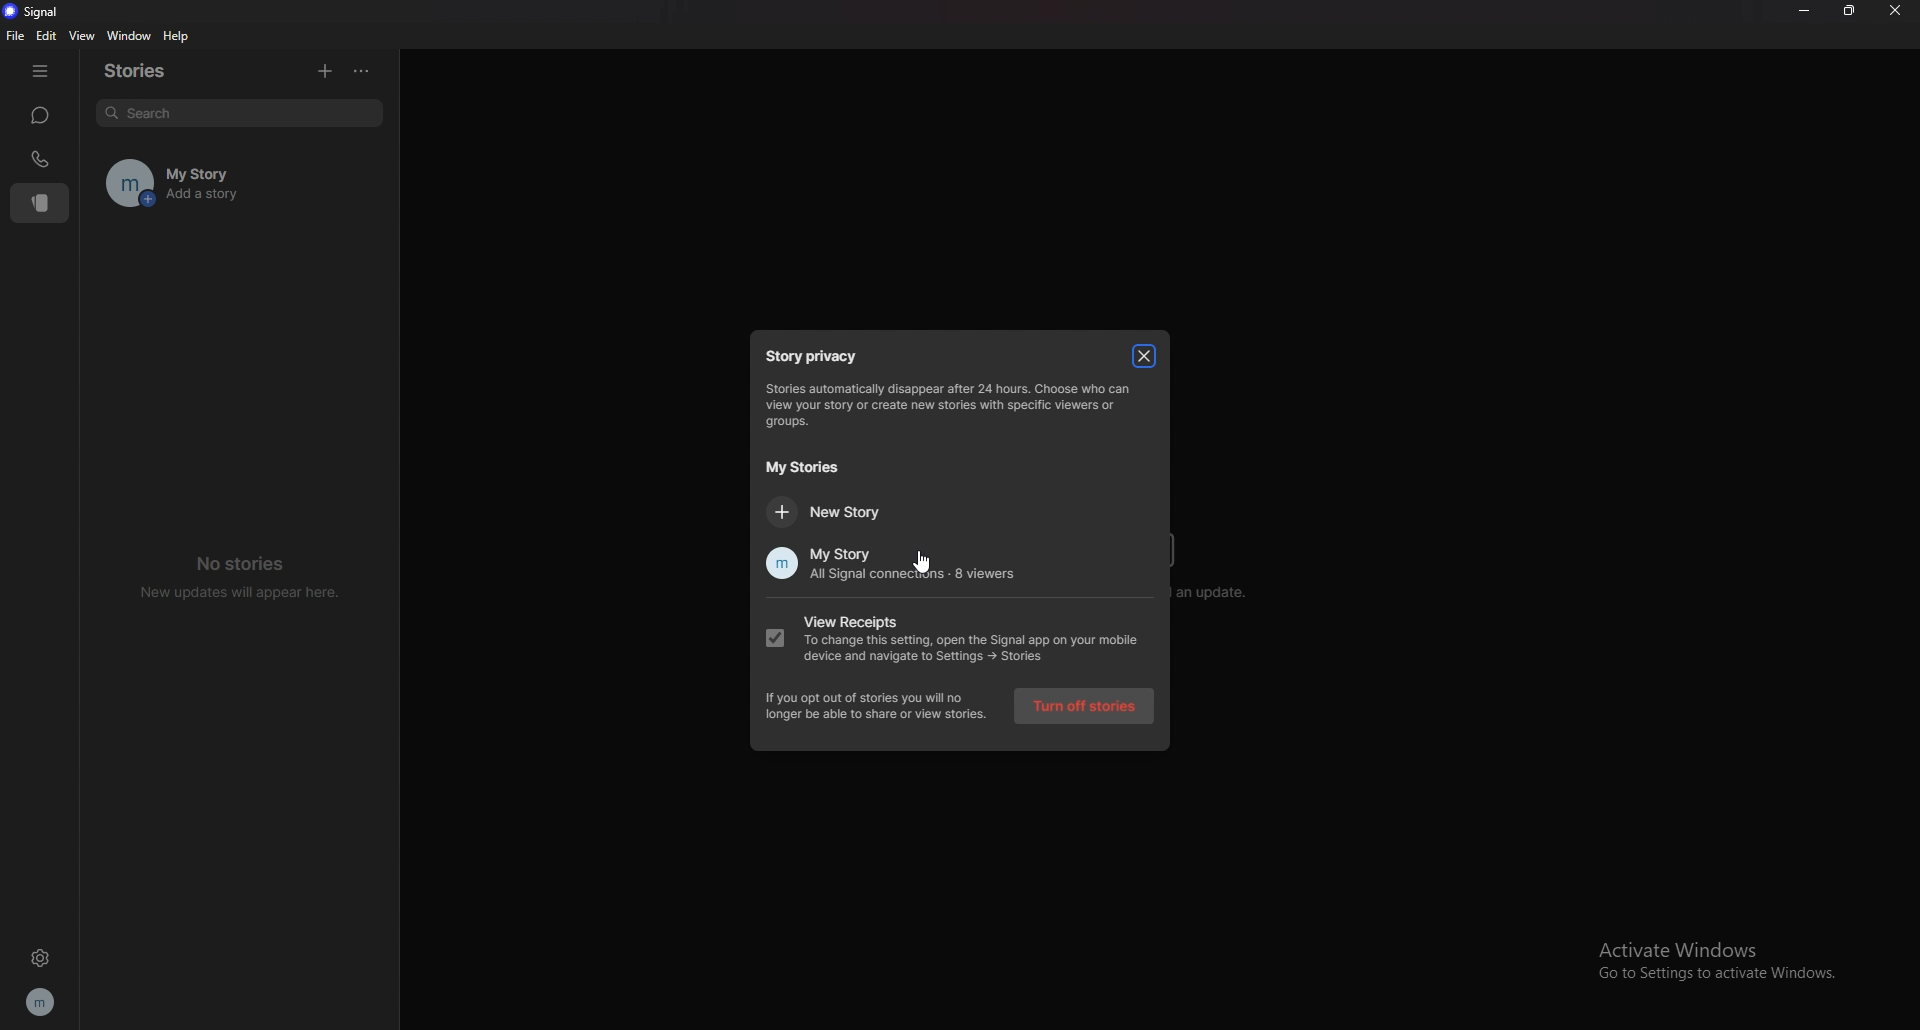 This screenshot has width=1920, height=1030. Describe the element at coordinates (177, 37) in the screenshot. I see `help` at that location.